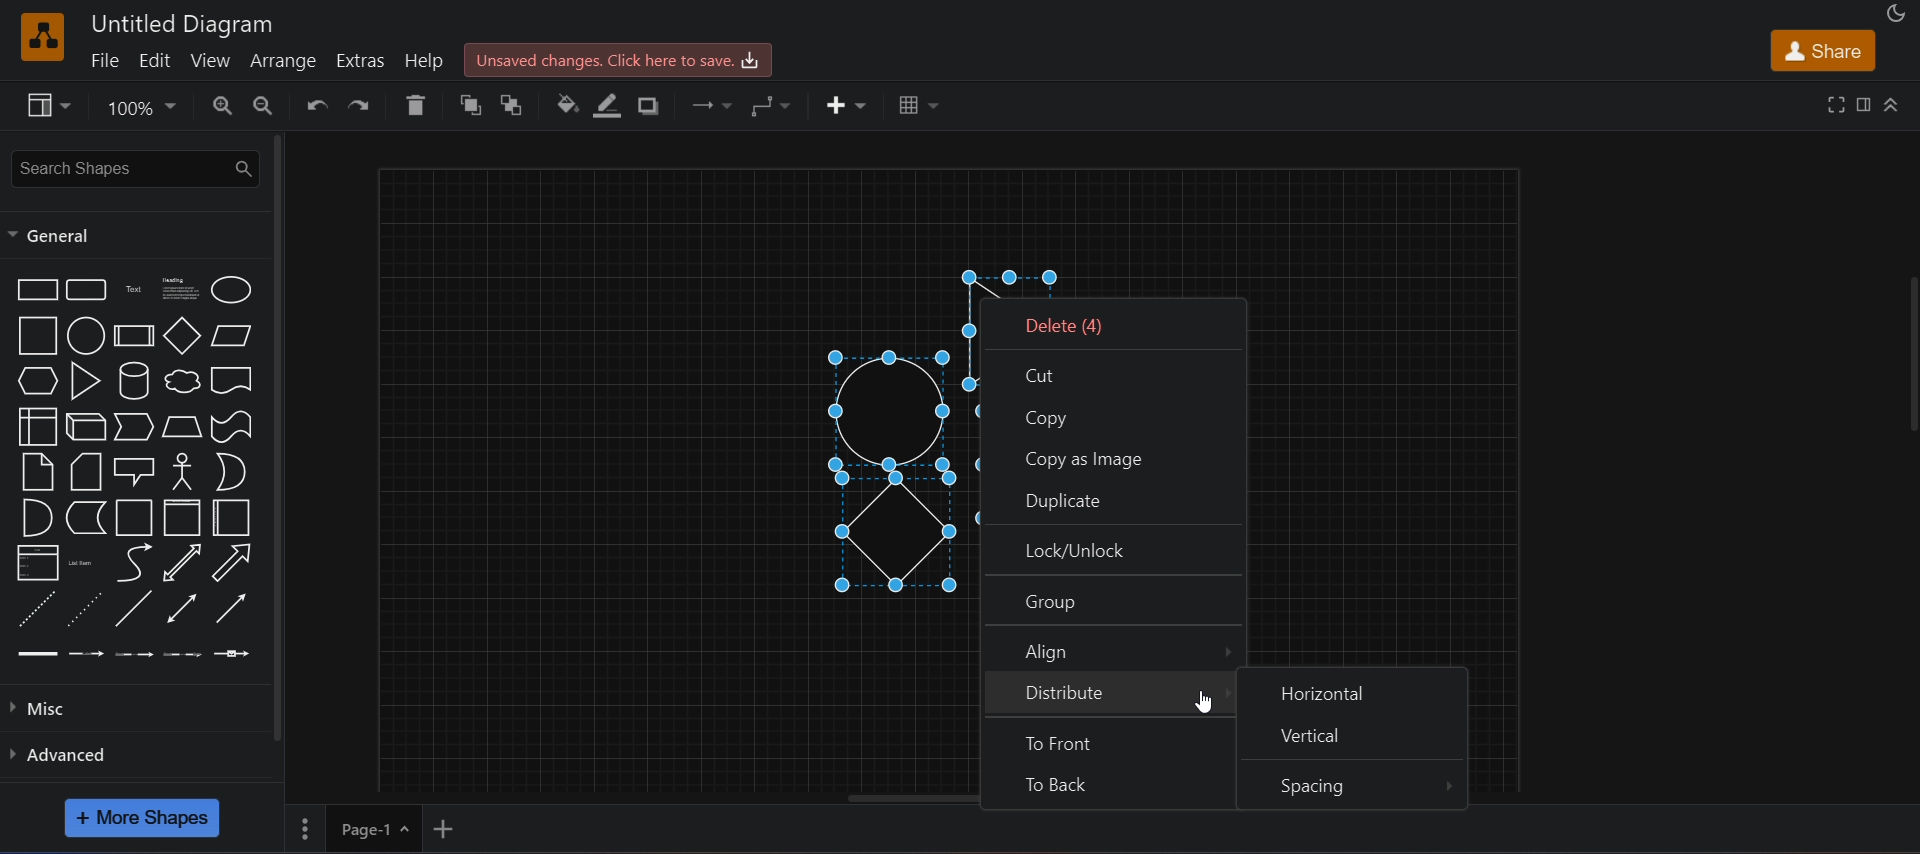  What do you see at coordinates (85, 380) in the screenshot?
I see `triangle` at bounding box center [85, 380].